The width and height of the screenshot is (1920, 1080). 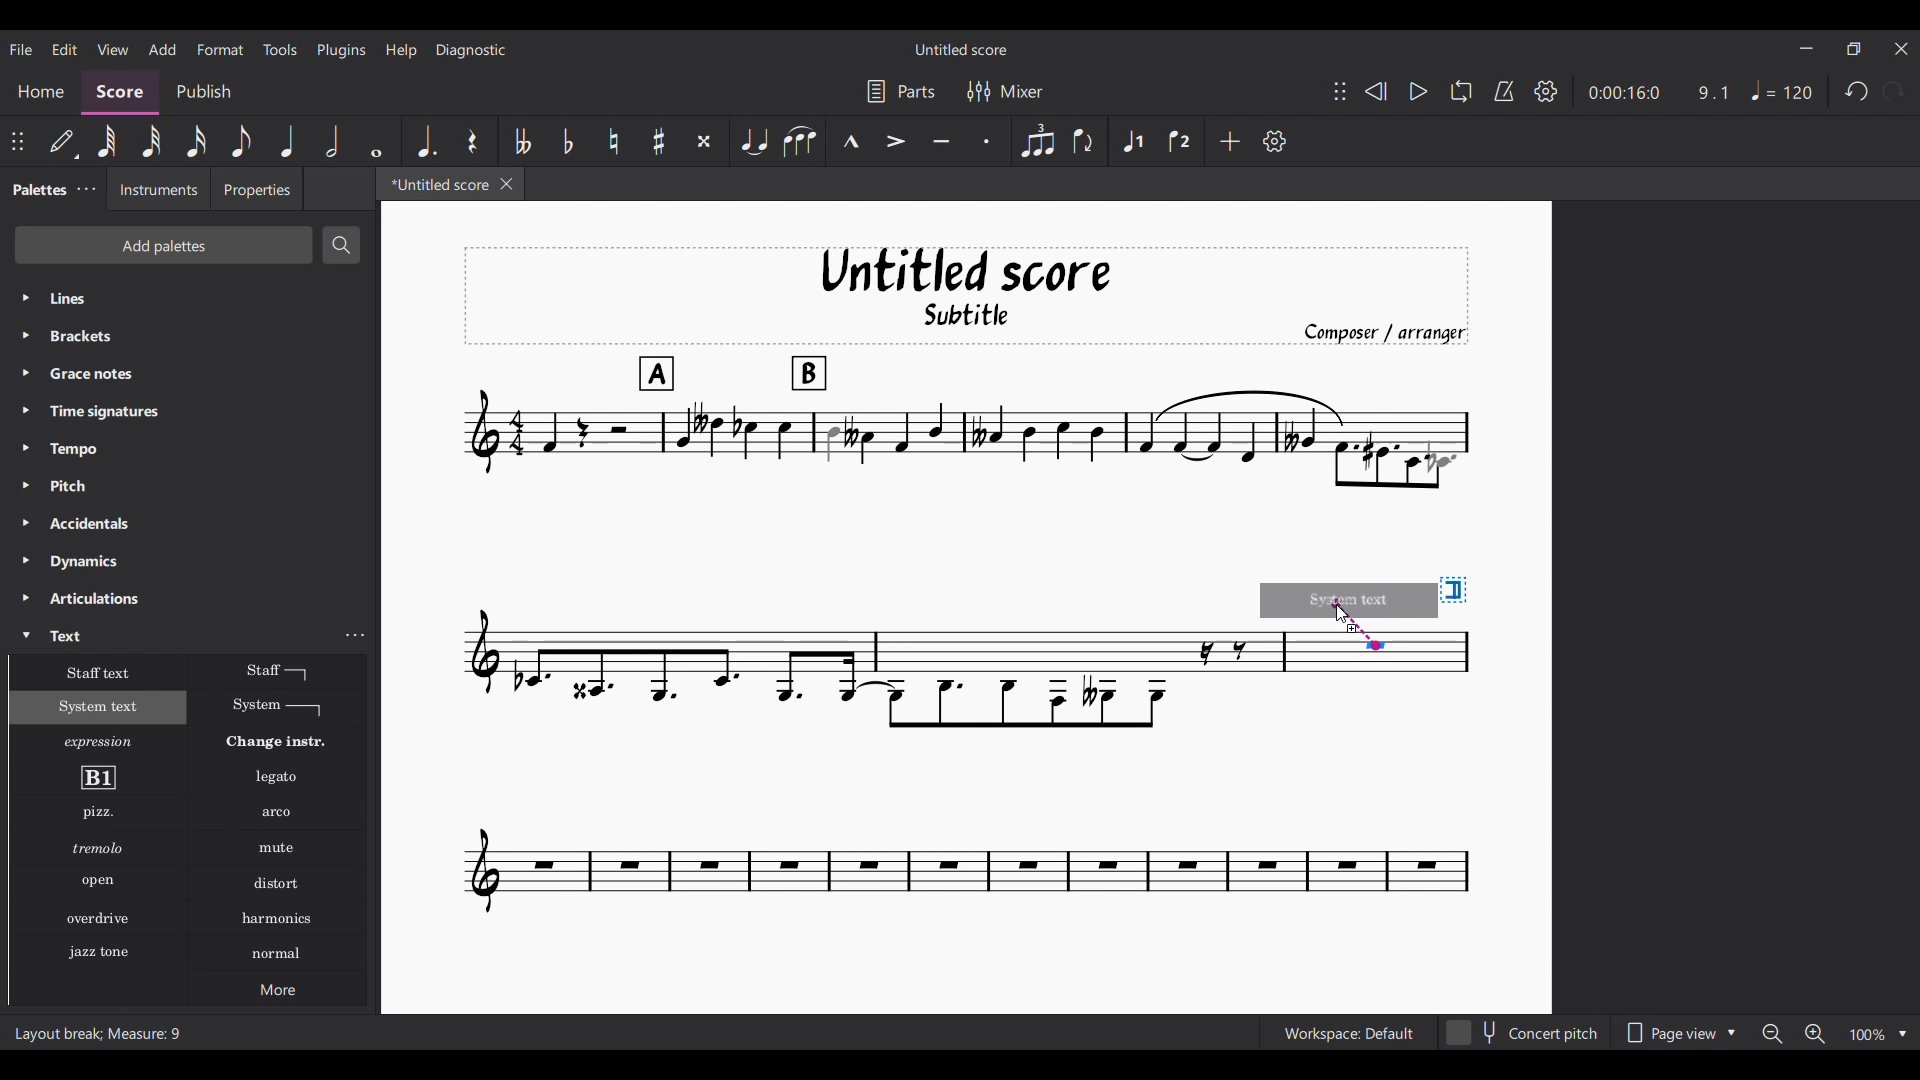 What do you see at coordinates (98, 777) in the screenshot?
I see `Rehearsal mark` at bounding box center [98, 777].